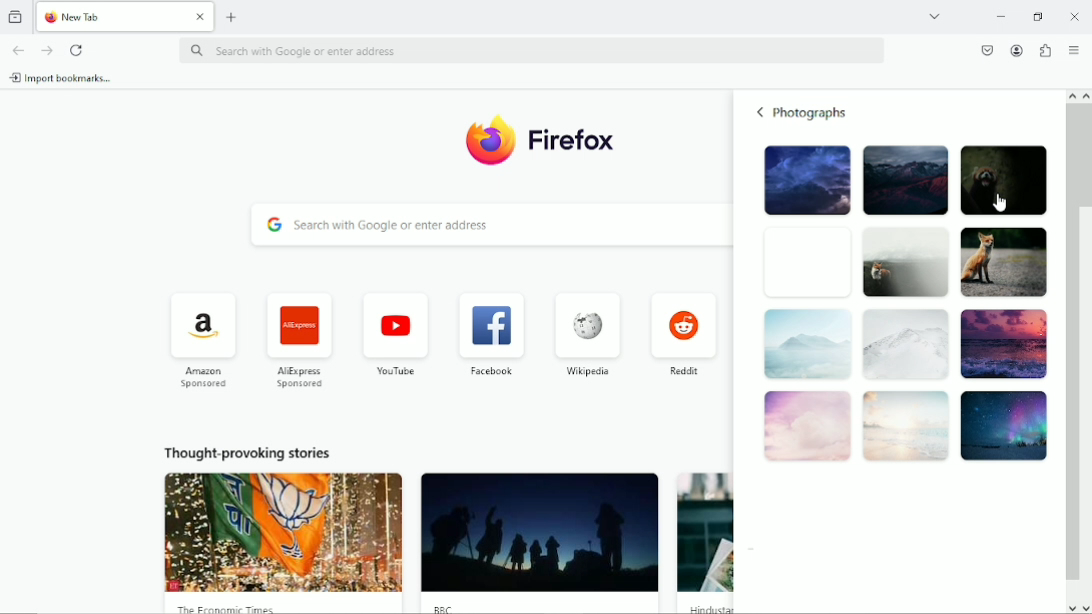  Describe the element at coordinates (1005, 425) in the screenshot. I see `Photograph` at that location.